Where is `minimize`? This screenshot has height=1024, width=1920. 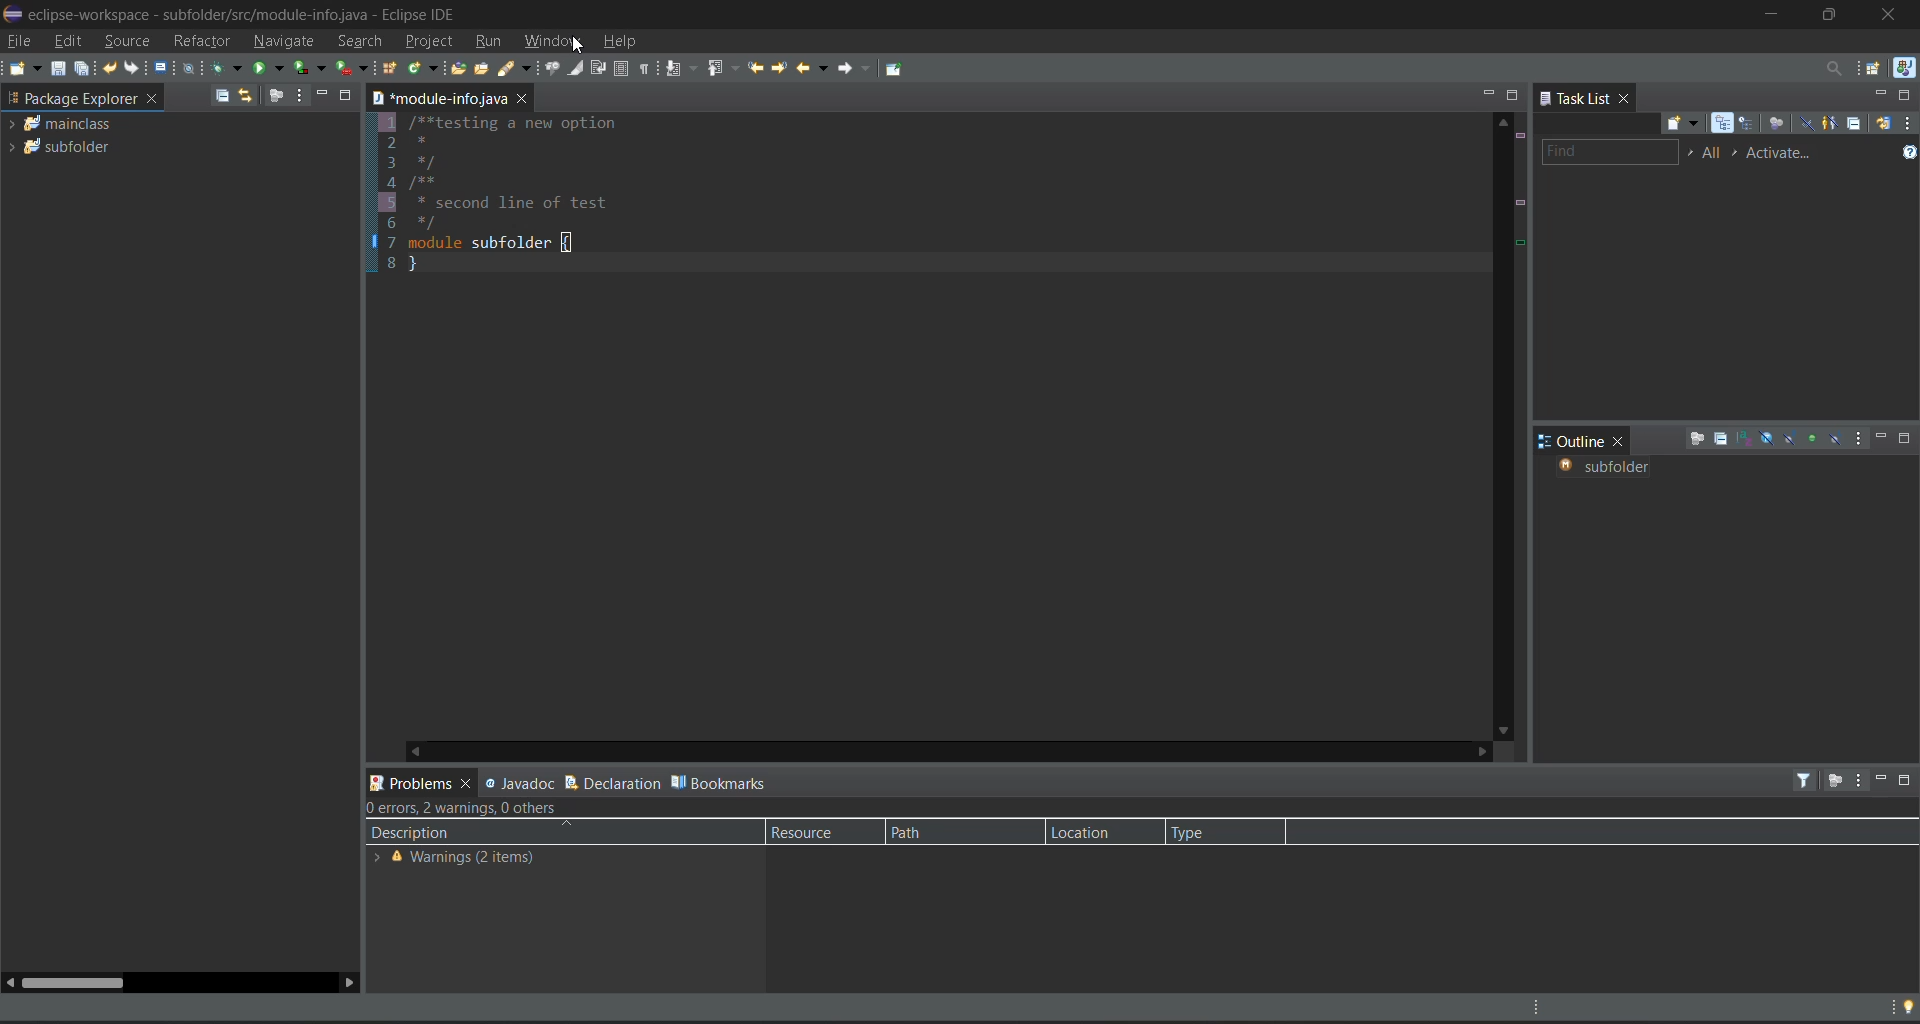
minimize is located at coordinates (1769, 15).